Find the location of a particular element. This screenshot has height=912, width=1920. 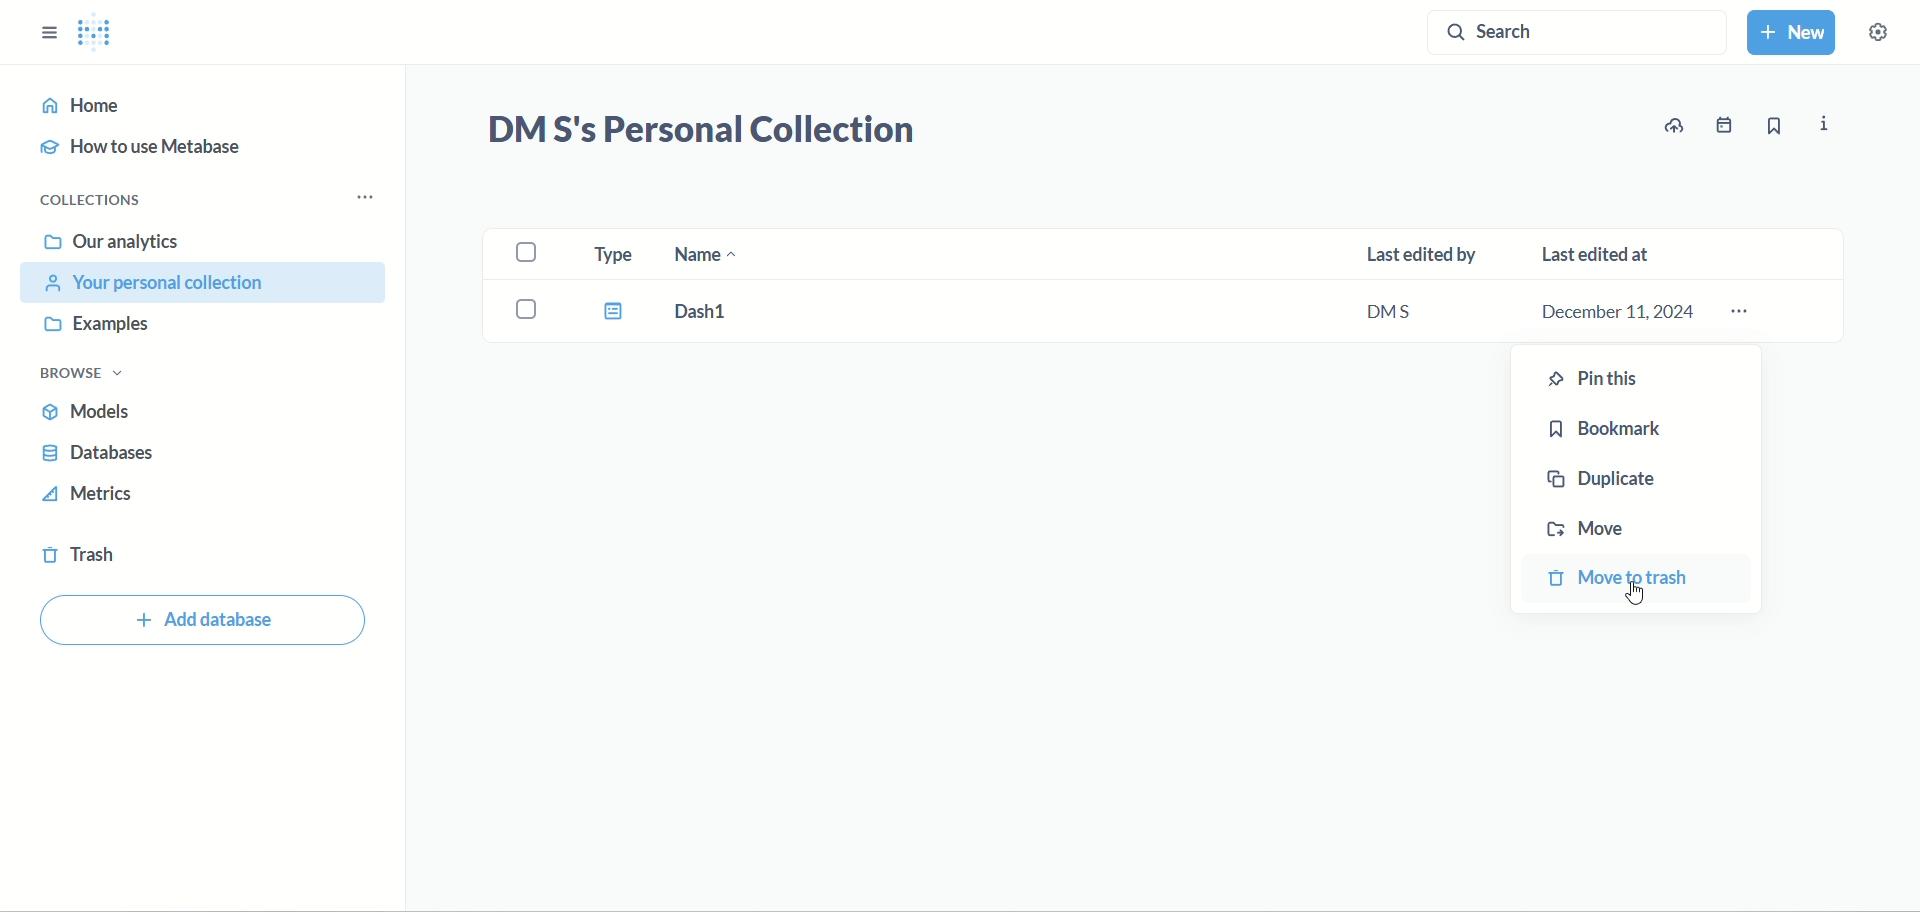

home is located at coordinates (196, 106).